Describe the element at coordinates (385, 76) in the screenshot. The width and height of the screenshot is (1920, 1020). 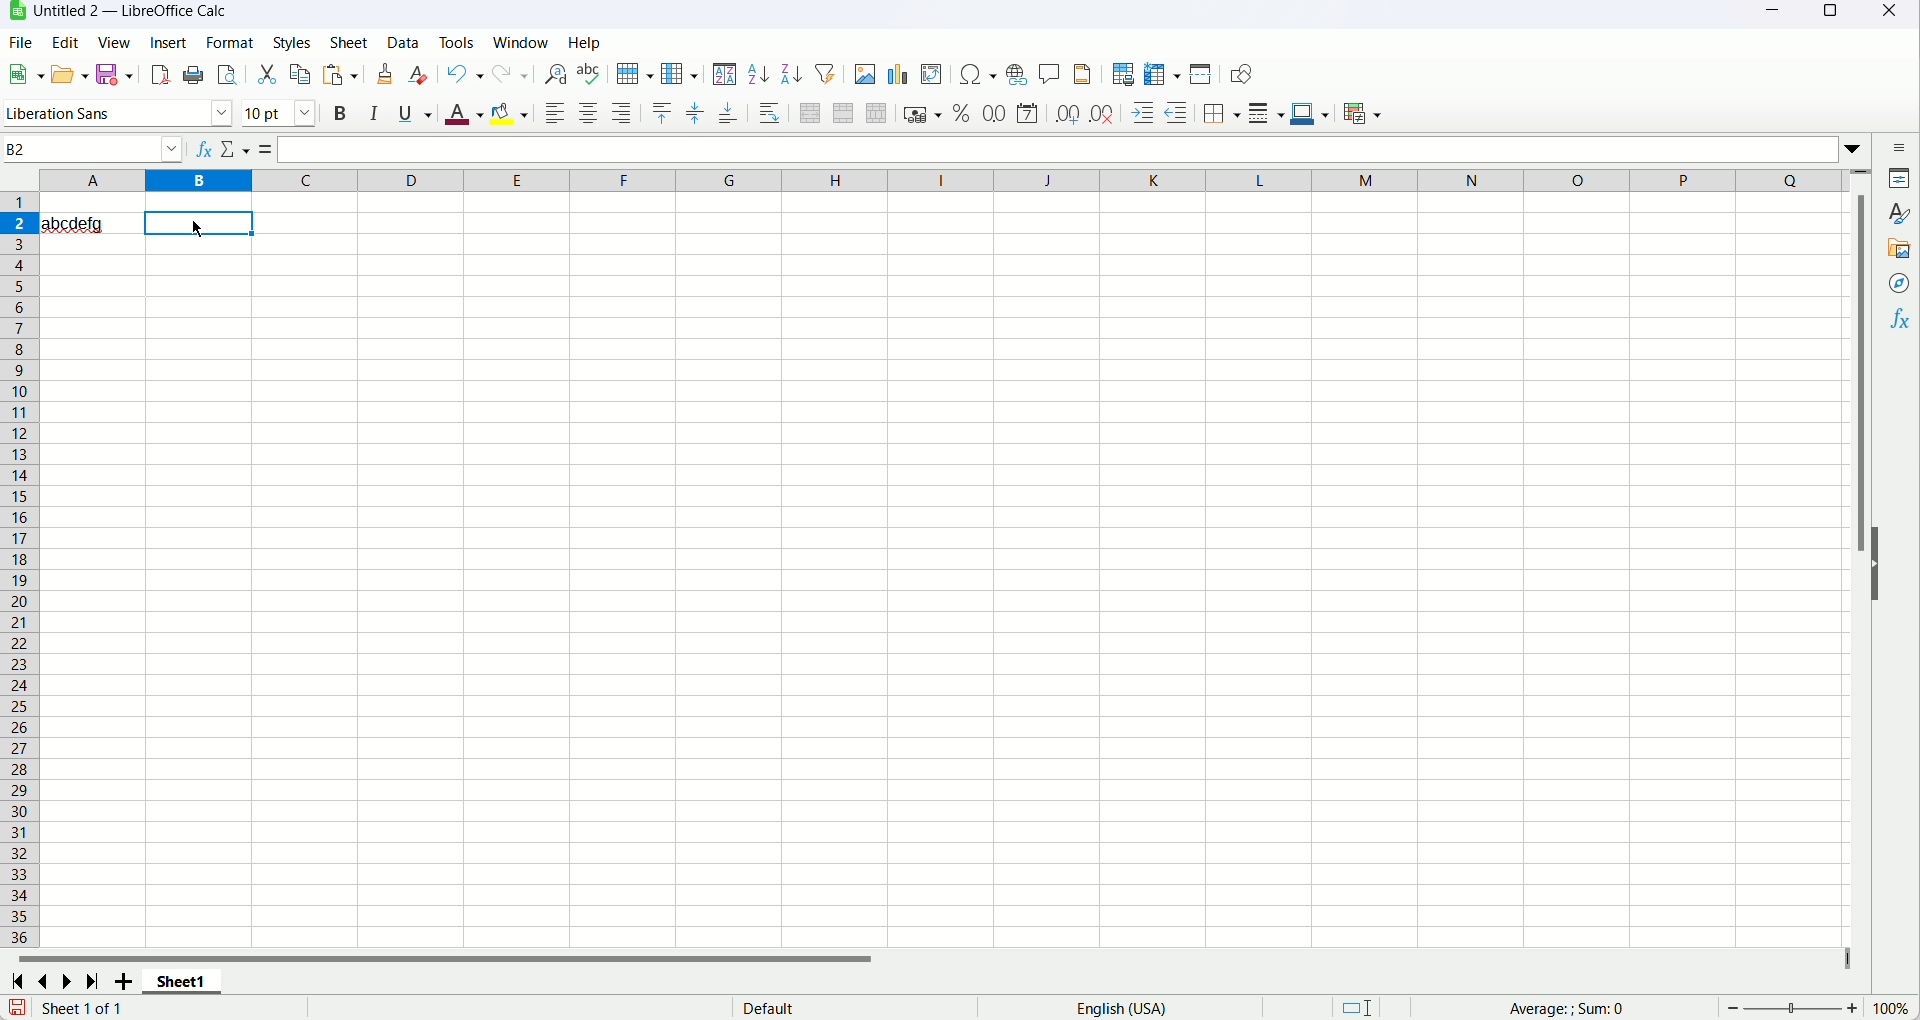
I see `clone formatting` at that location.